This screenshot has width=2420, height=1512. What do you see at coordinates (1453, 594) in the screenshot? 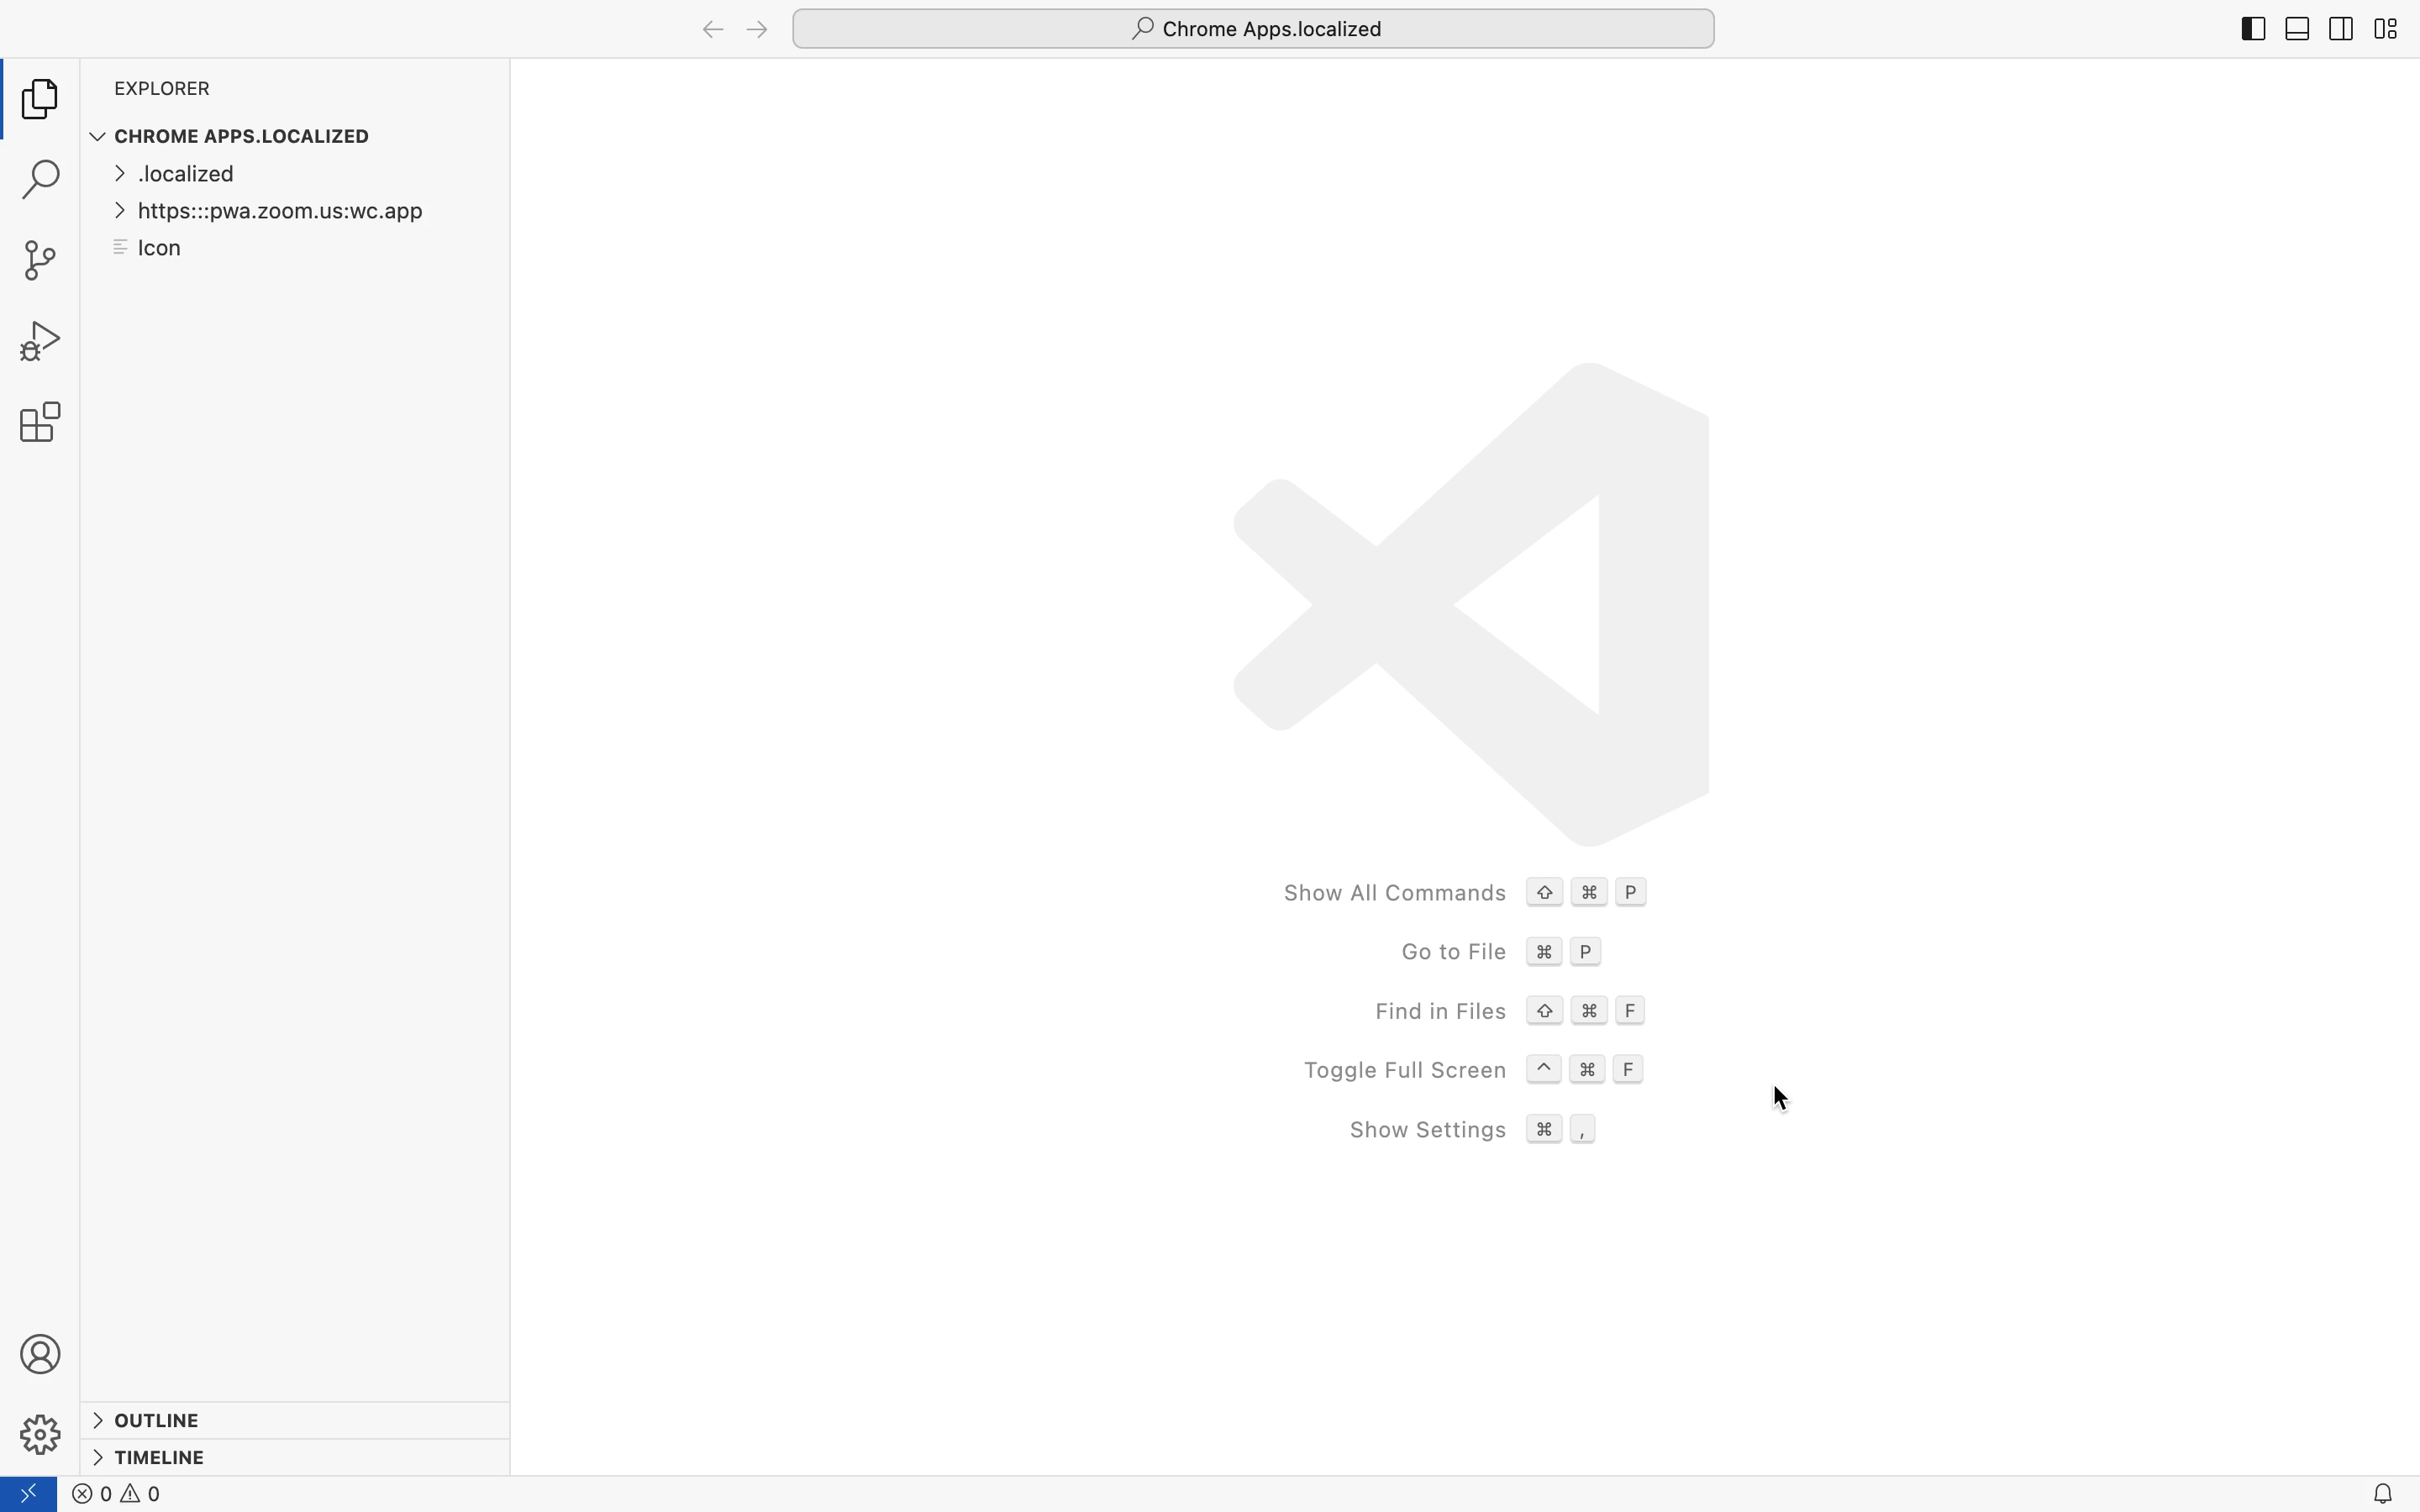
I see `logo` at bounding box center [1453, 594].